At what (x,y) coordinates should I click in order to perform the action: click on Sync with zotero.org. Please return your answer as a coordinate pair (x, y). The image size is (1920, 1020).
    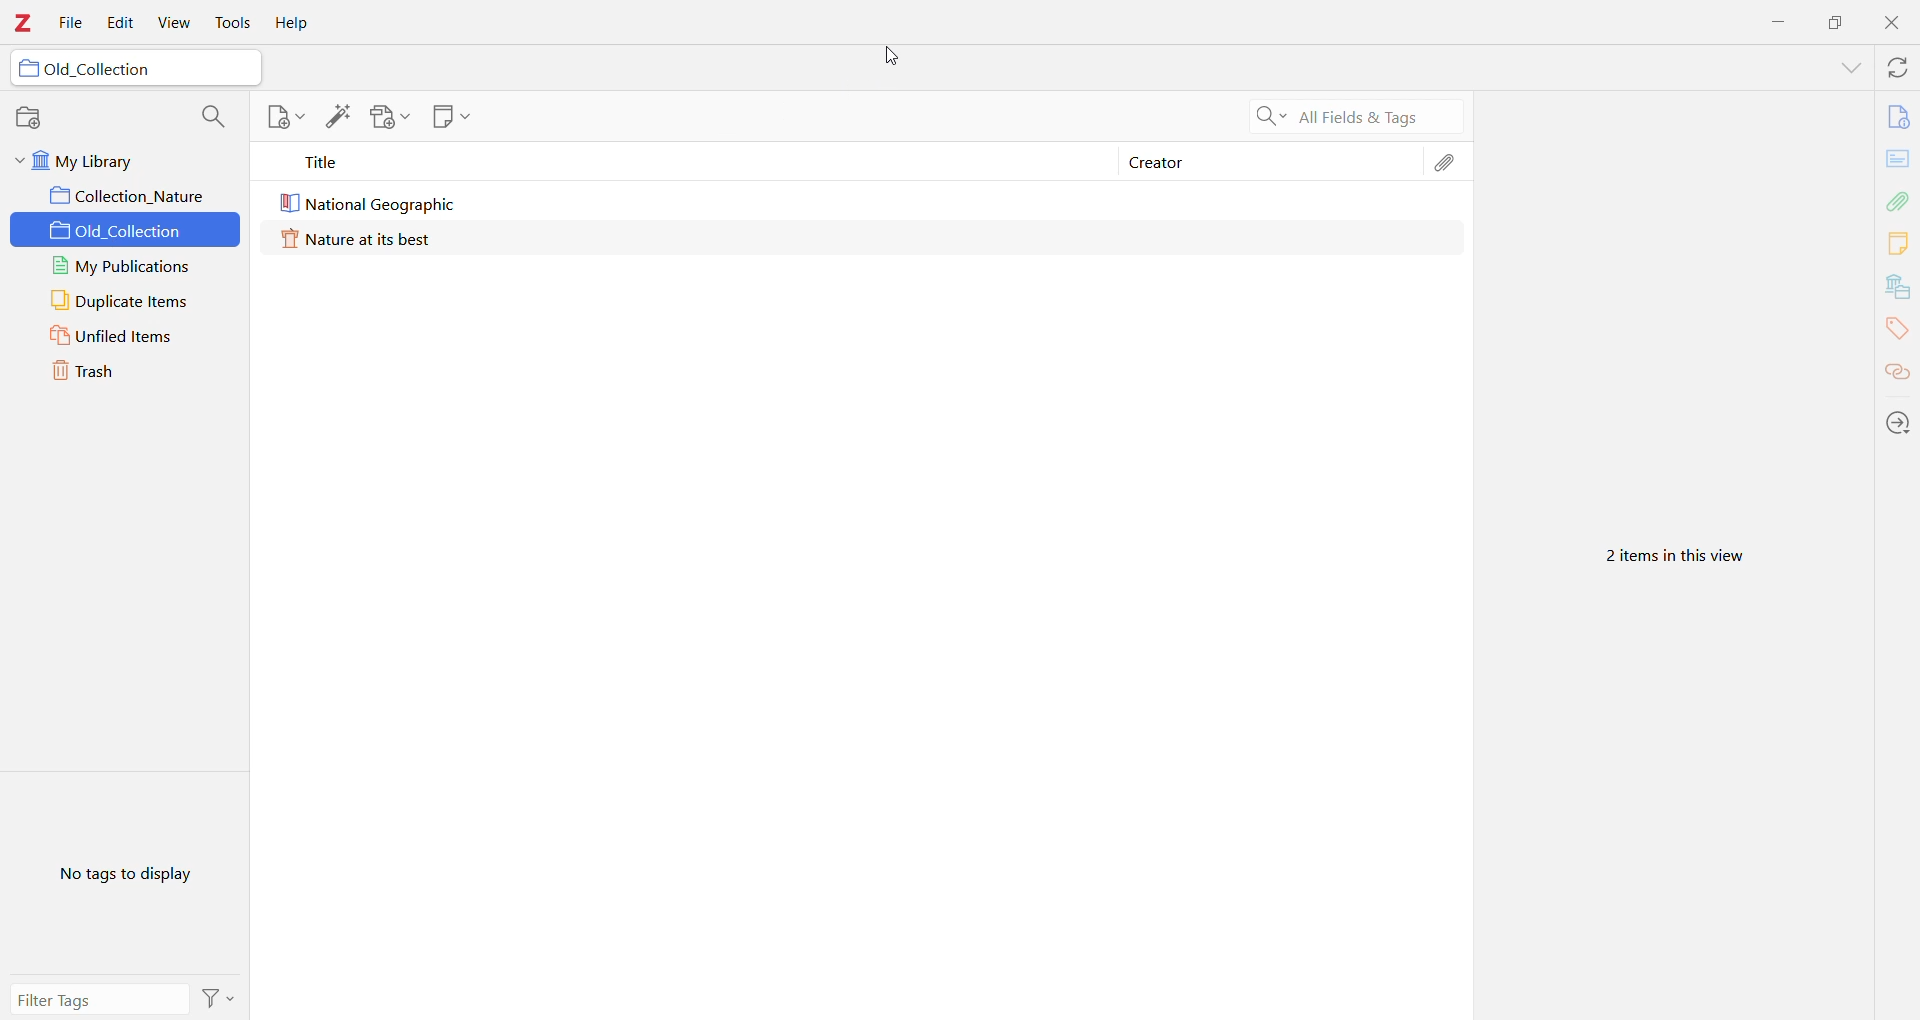
    Looking at the image, I should click on (1898, 69).